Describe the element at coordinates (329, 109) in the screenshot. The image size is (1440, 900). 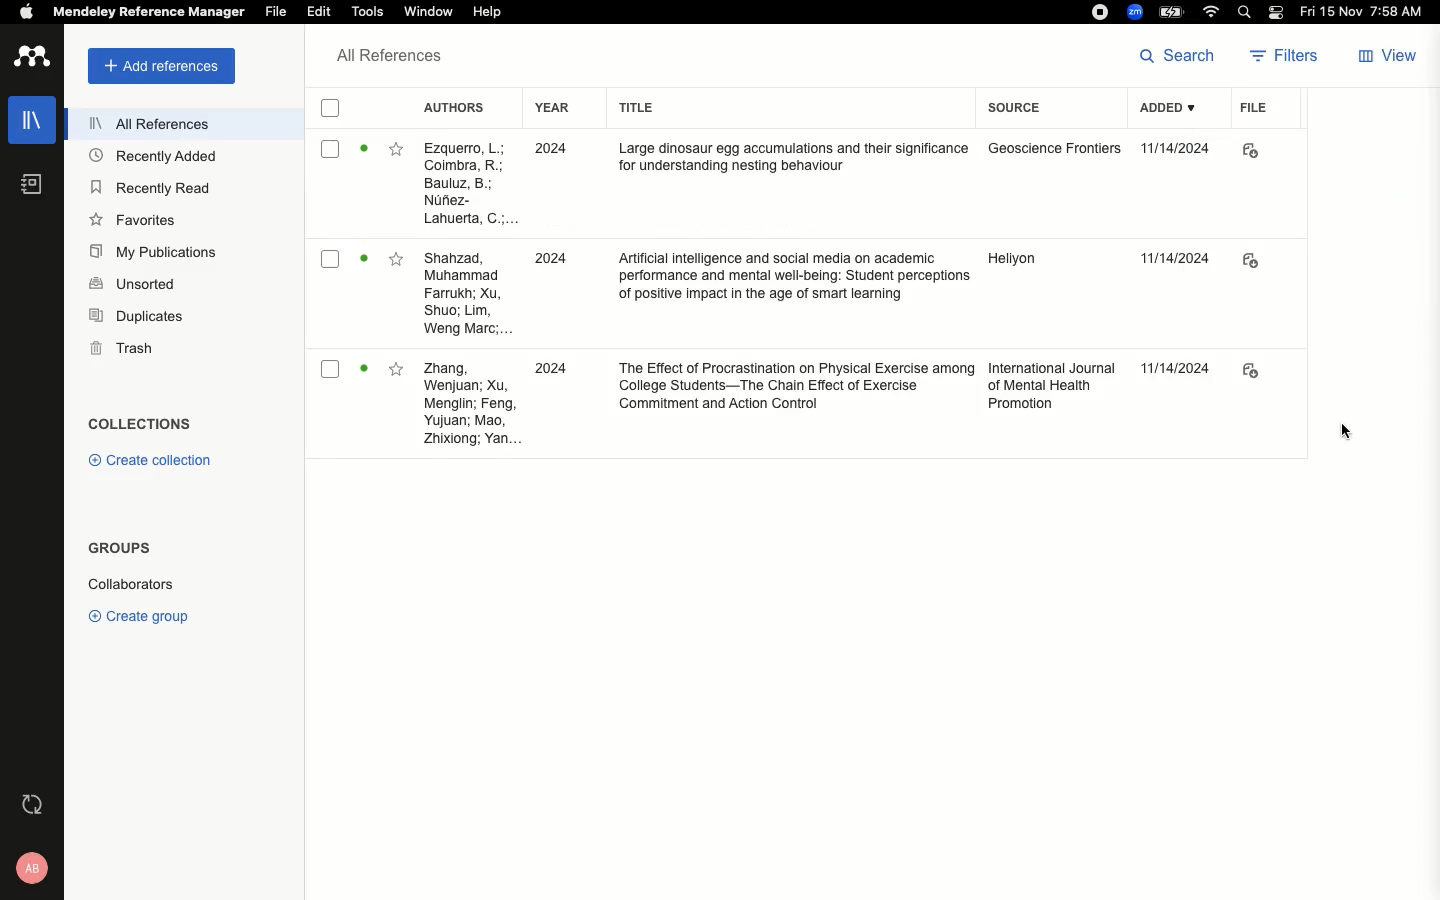
I see `checkbox` at that location.